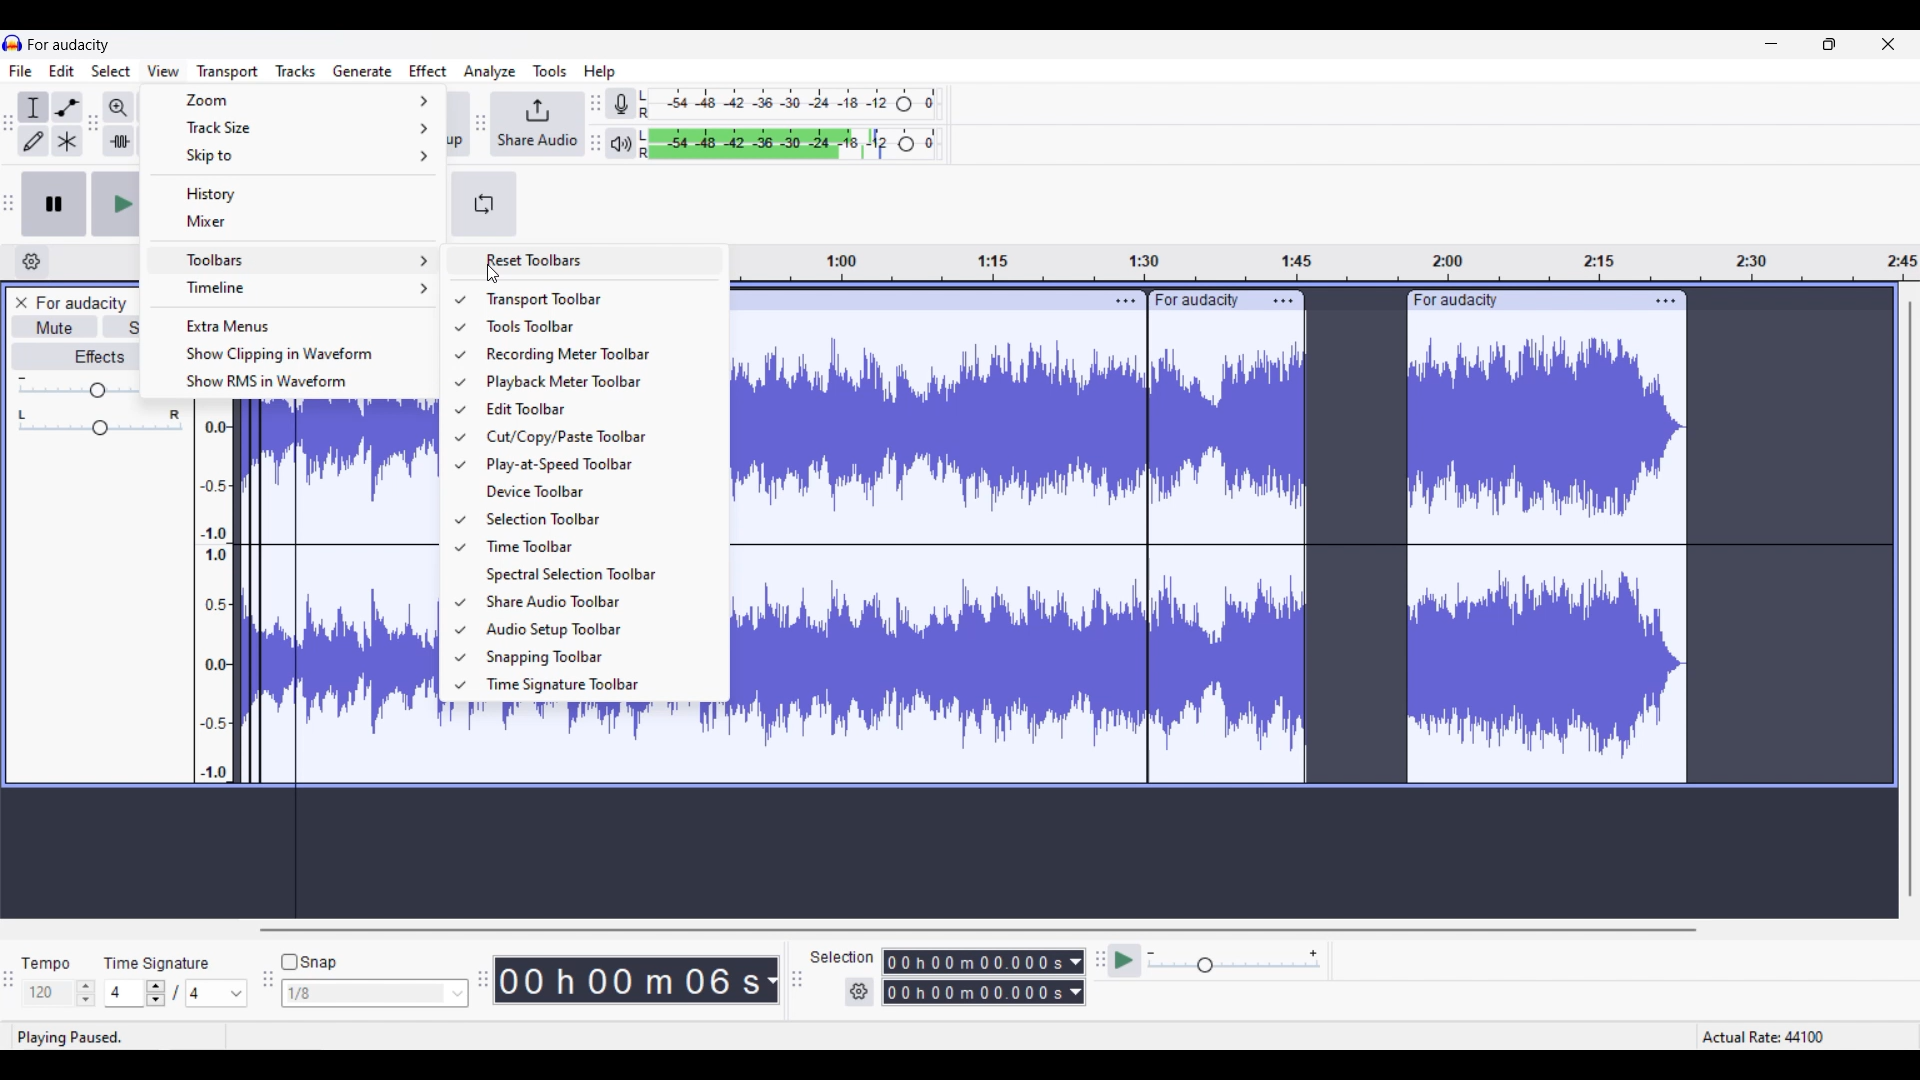  I want to click on Audio setup toolbar, so click(594, 630).